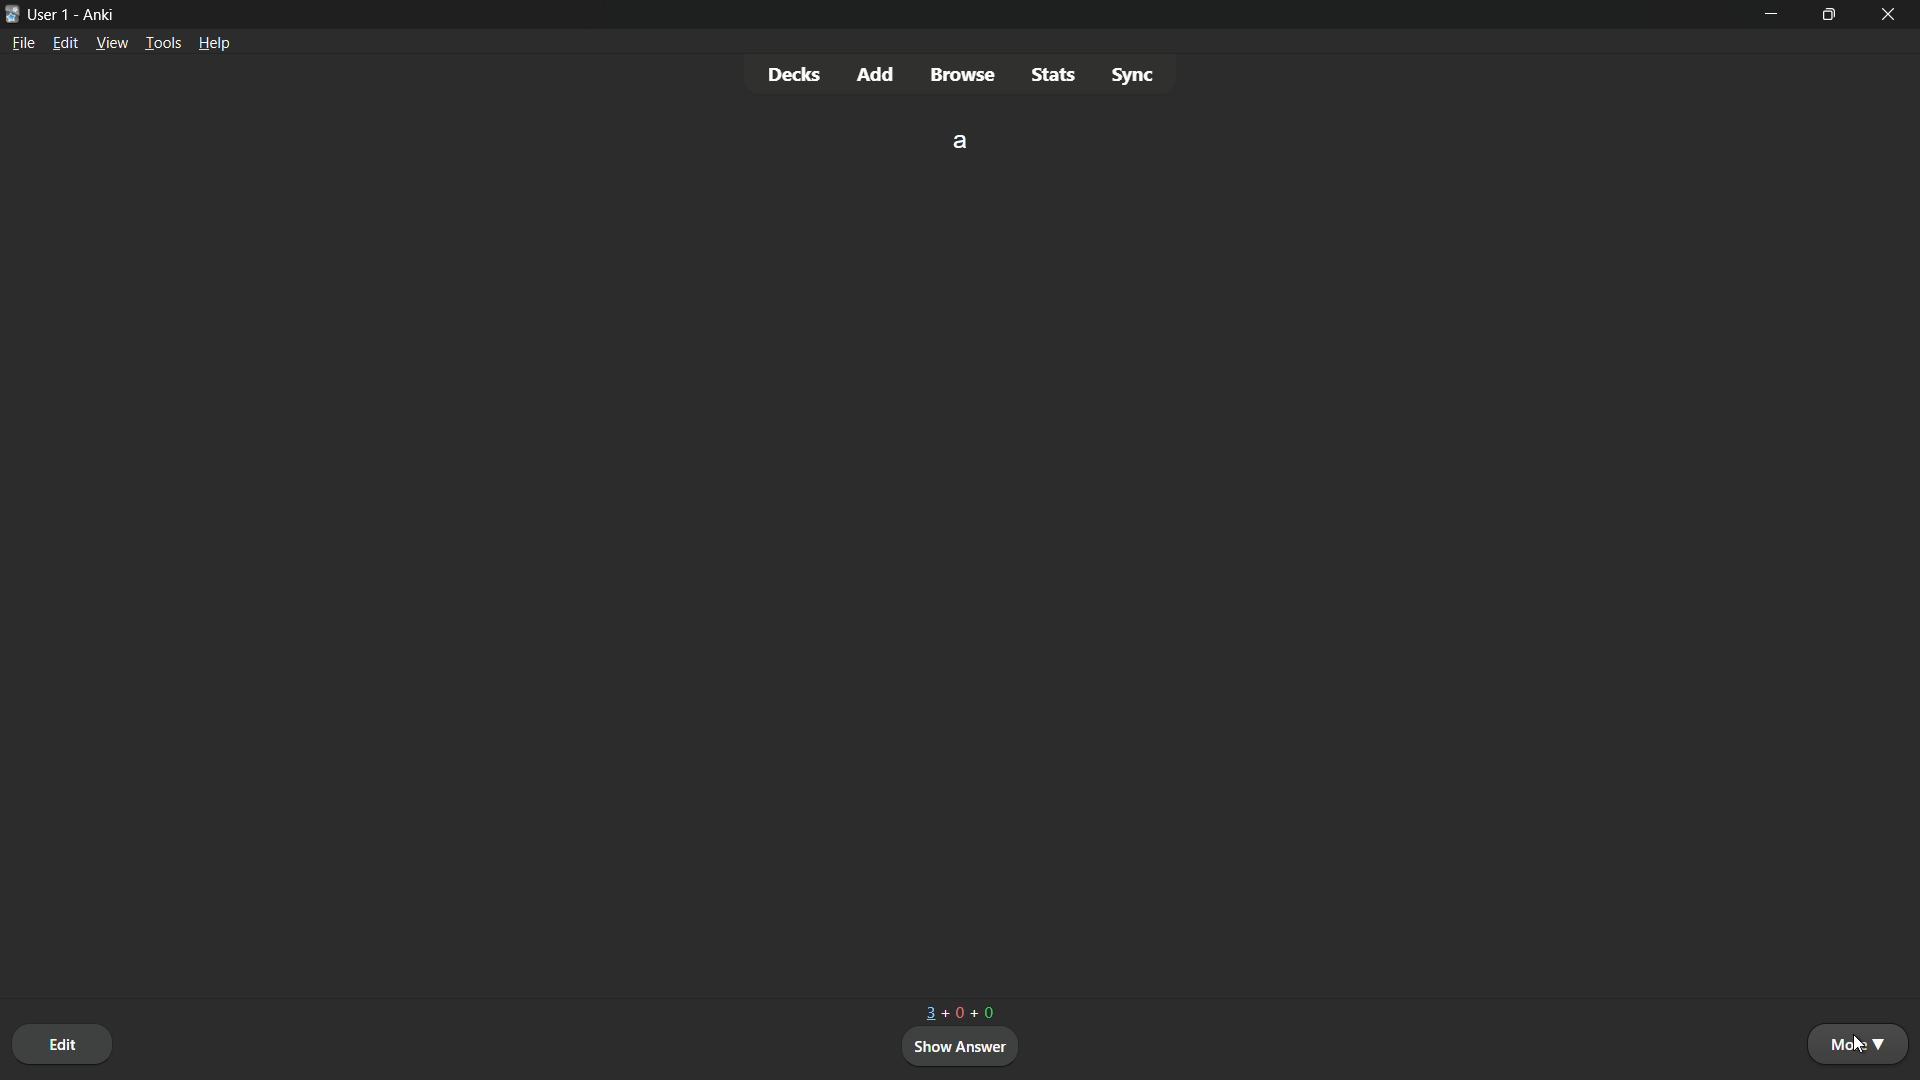 The image size is (1920, 1080). What do you see at coordinates (1892, 15) in the screenshot?
I see `close app` at bounding box center [1892, 15].